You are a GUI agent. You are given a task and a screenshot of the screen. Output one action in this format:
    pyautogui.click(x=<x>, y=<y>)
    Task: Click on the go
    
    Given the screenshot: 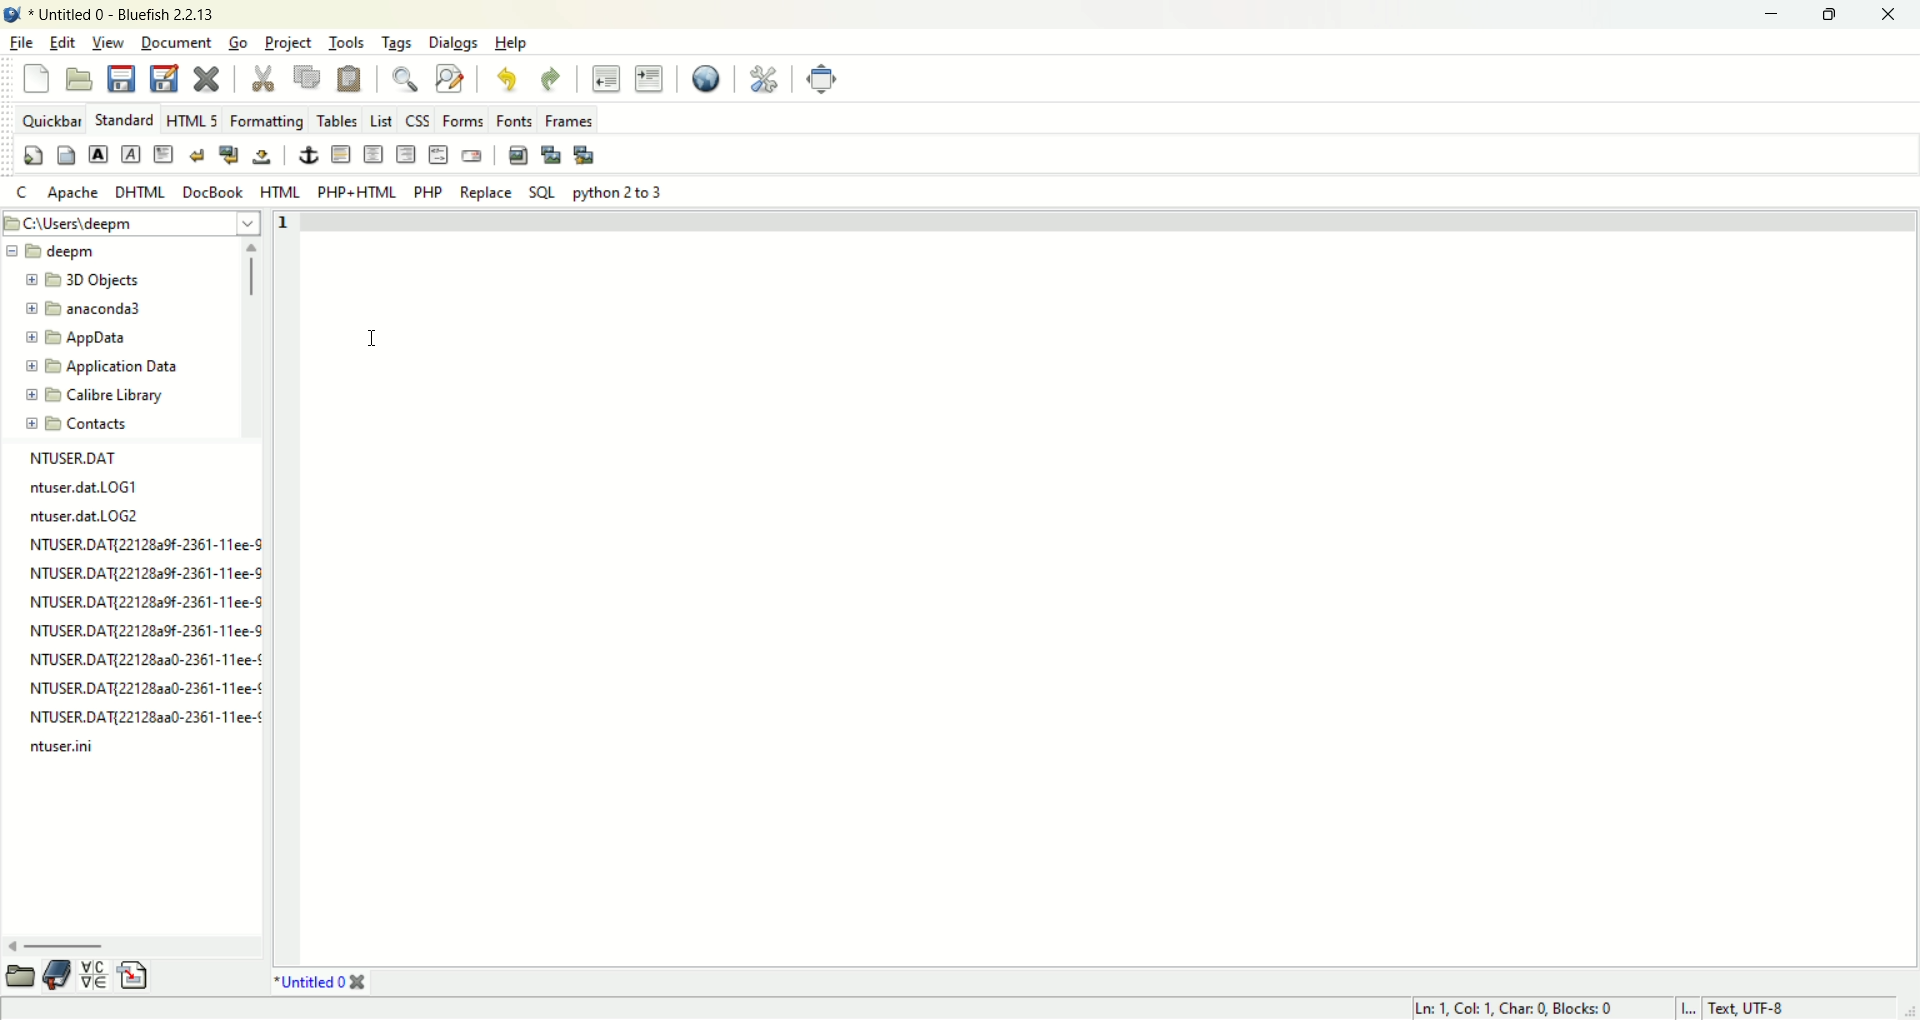 What is the action you would take?
    pyautogui.click(x=240, y=43)
    